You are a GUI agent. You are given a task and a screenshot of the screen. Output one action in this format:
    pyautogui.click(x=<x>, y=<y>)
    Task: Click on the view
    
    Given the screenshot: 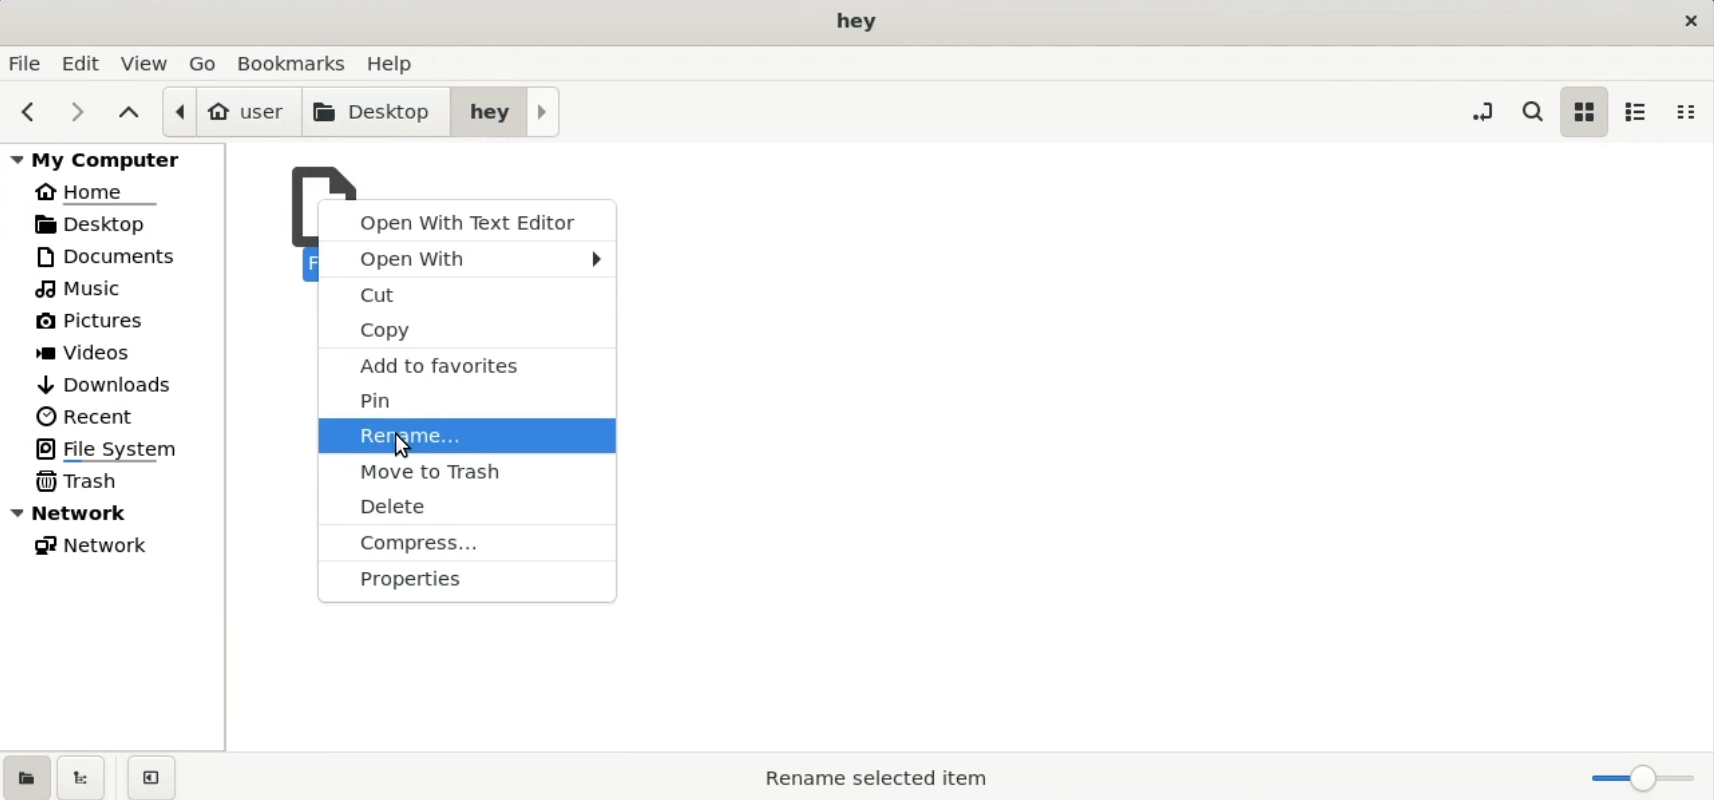 What is the action you would take?
    pyautogui.click(x=146, y=62)
    